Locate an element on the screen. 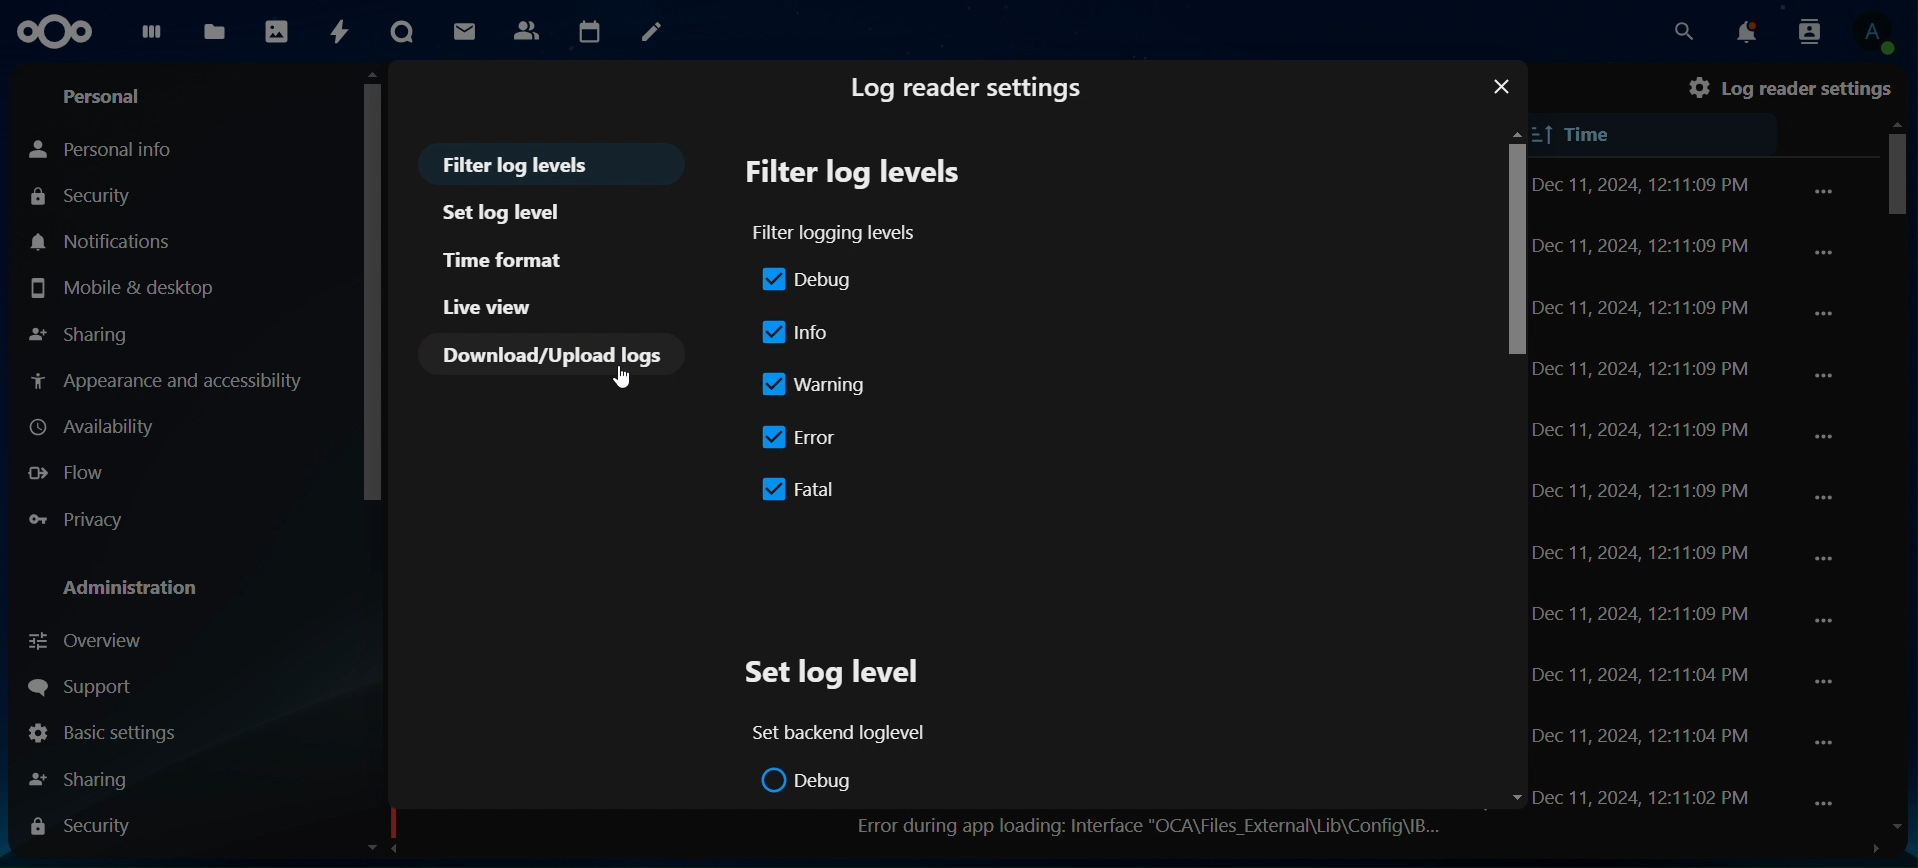 Image resolution: width=1918 pixels, height=868 pixels. shaing is located at coordinates (82, 775).